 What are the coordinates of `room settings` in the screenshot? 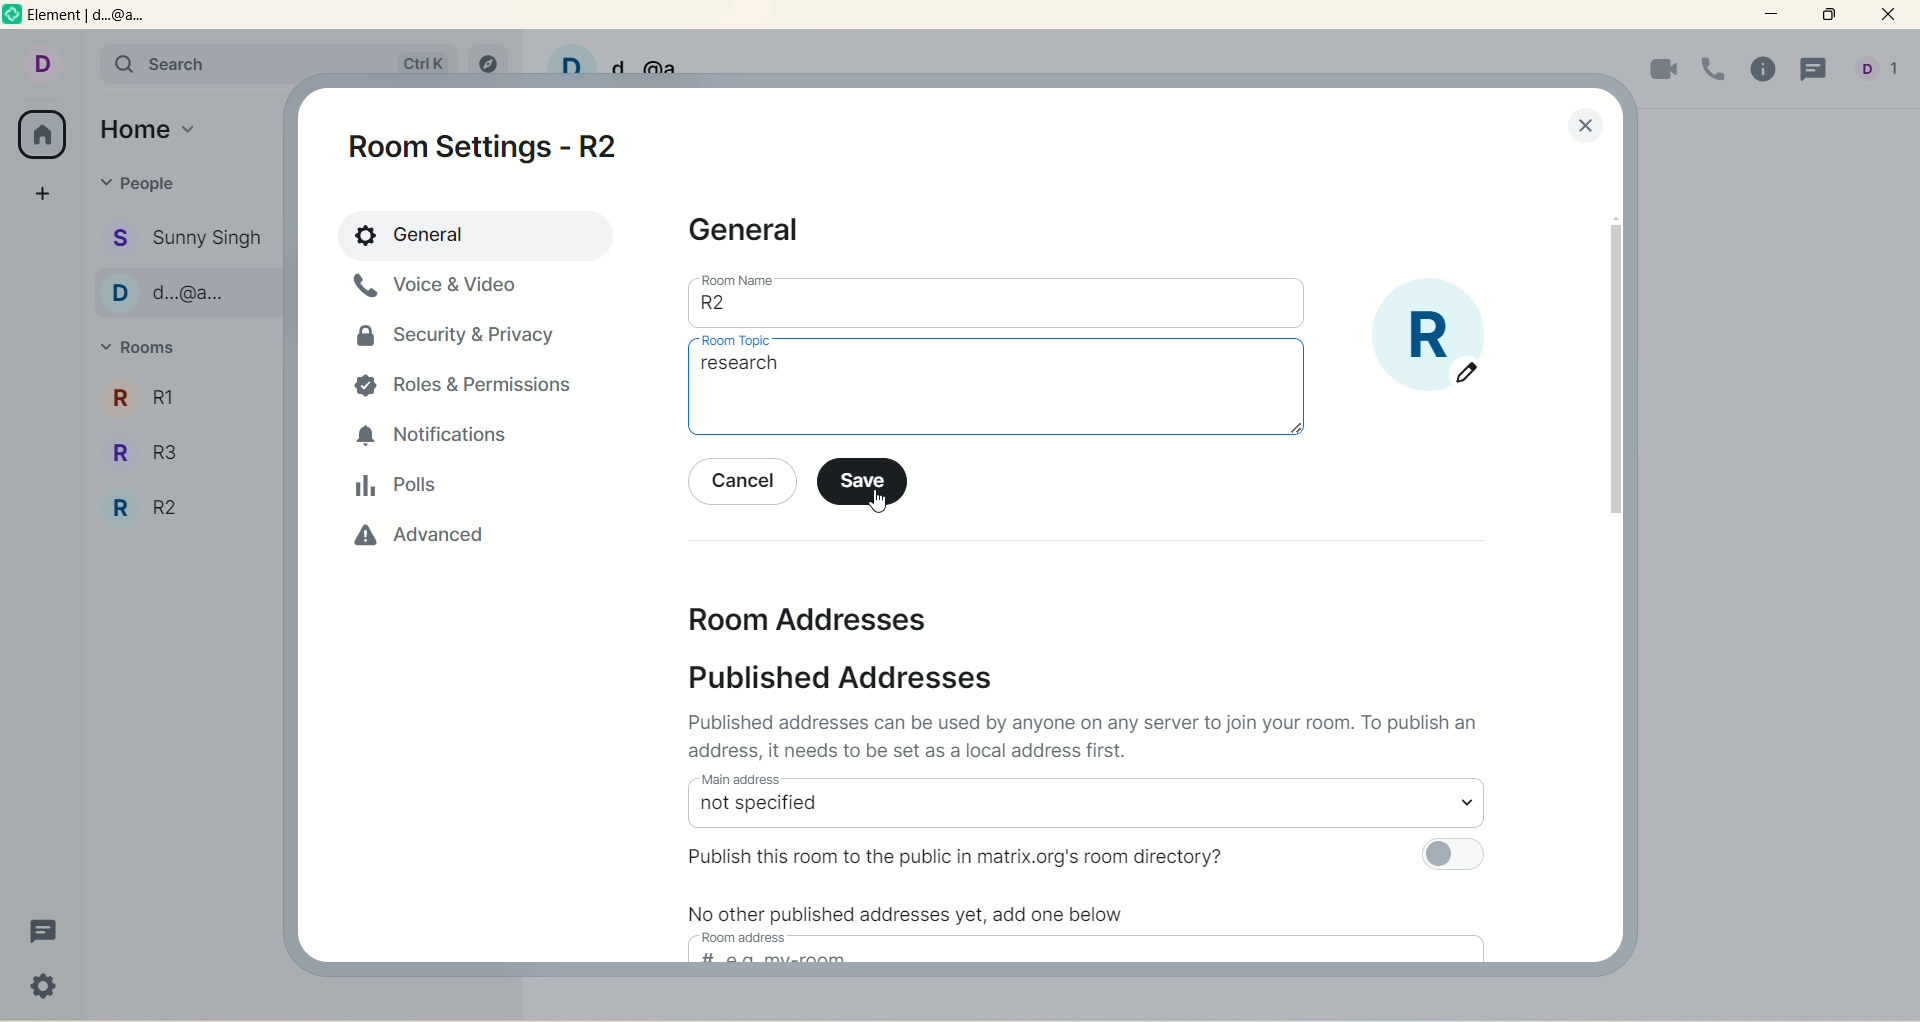 It's located at (496, 145).